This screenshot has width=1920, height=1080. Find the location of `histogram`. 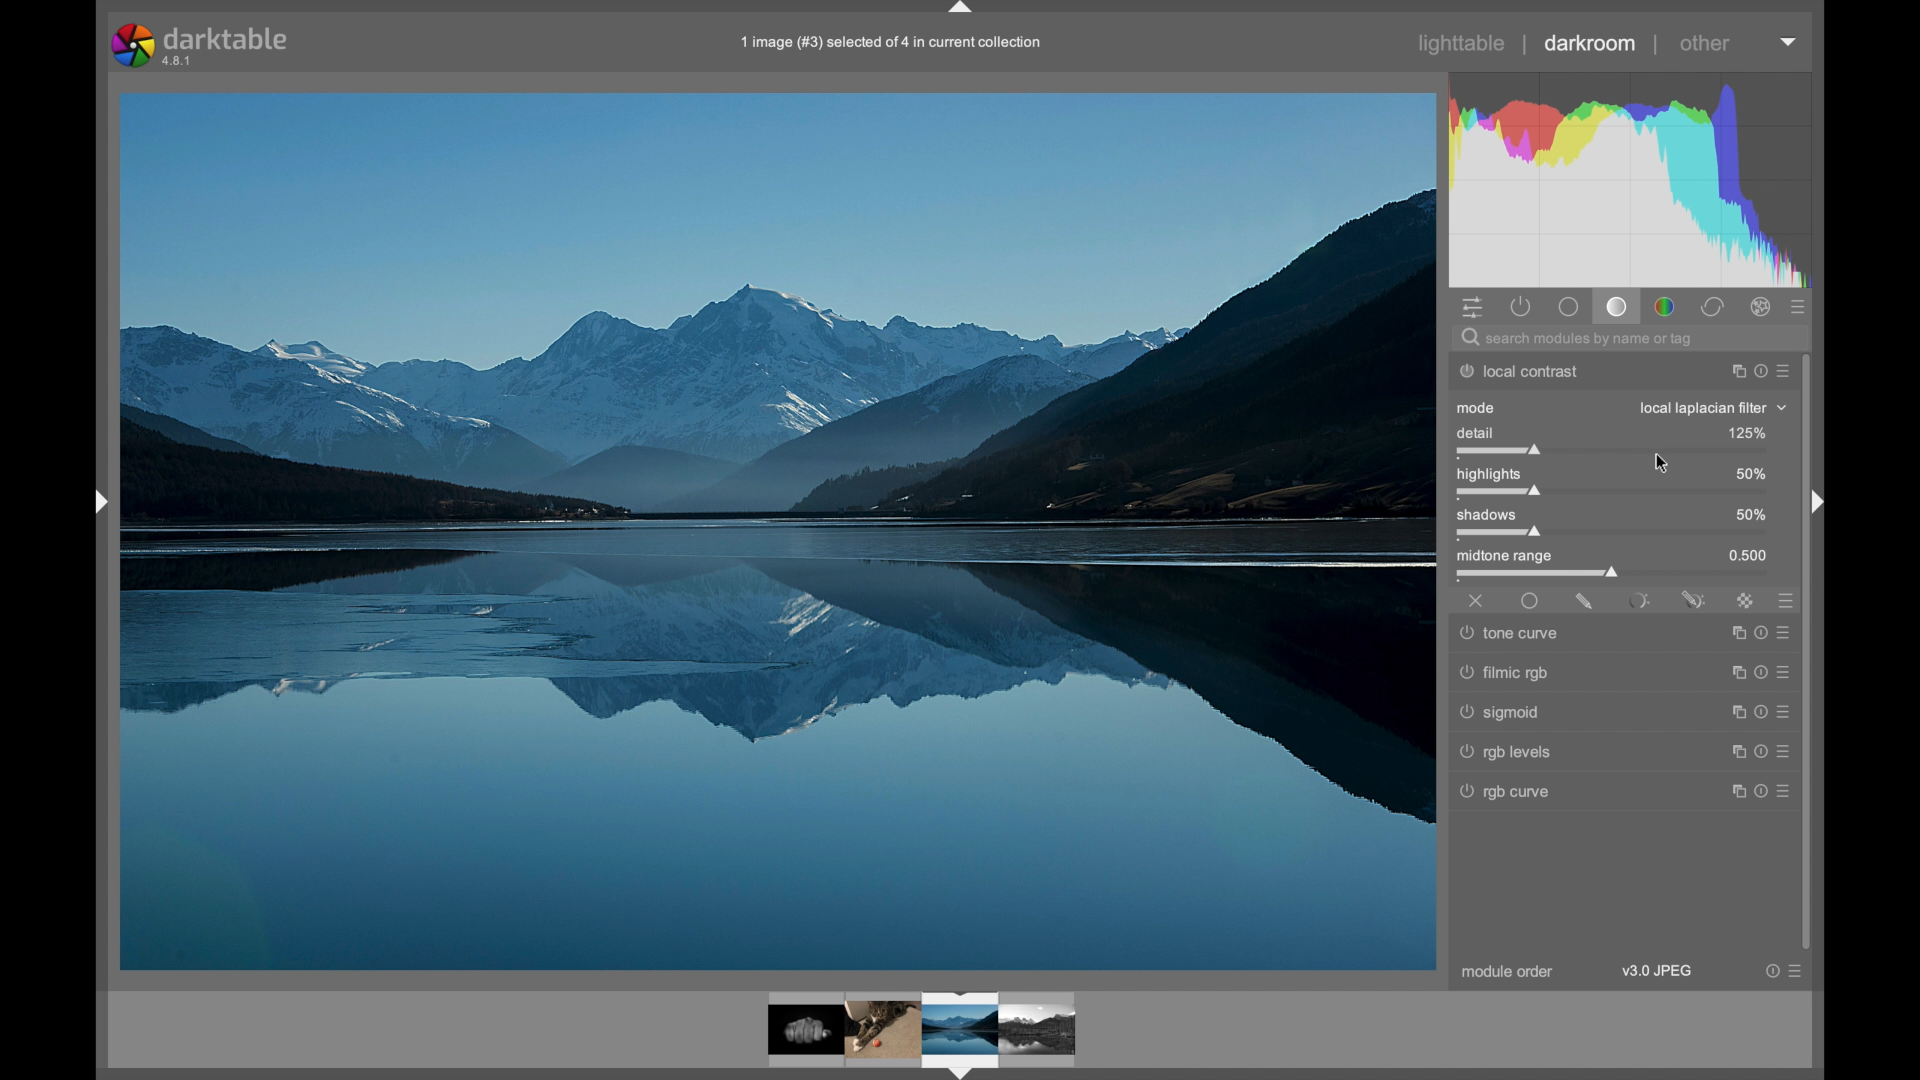

histogram is located at coordinates (1789, 42).